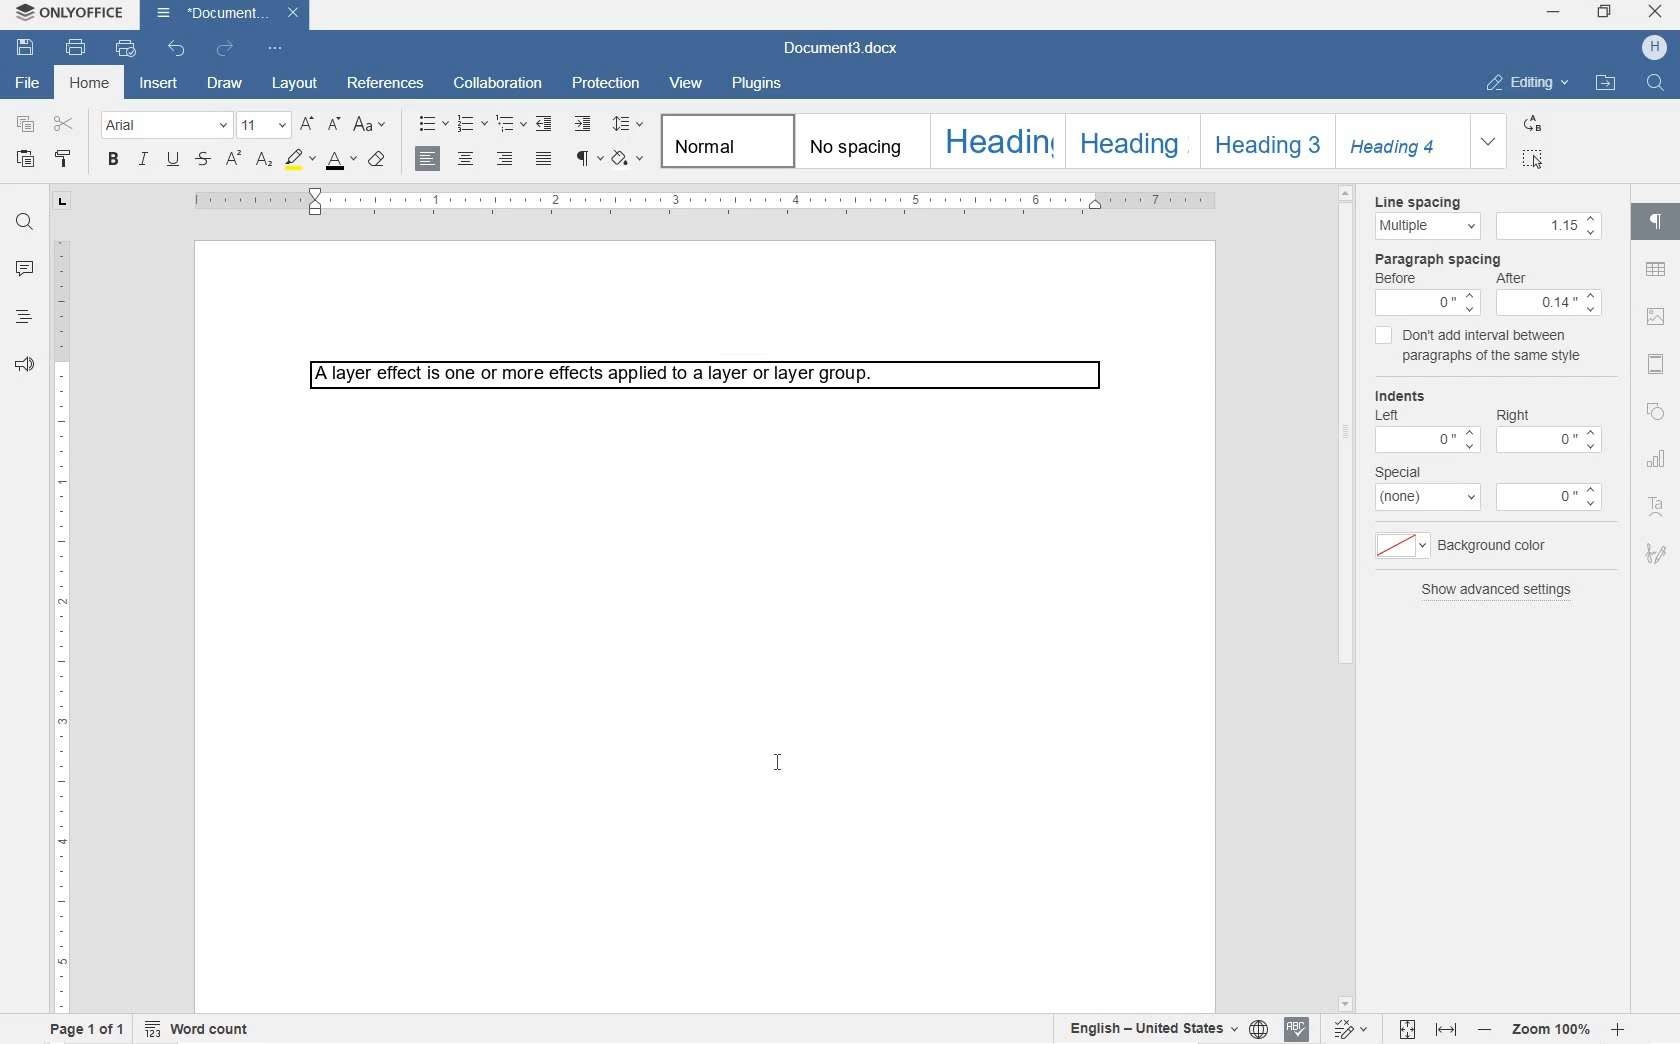 This screenshot has height=1044, width=1680. I want to click on SAVE, so click(26, 48).